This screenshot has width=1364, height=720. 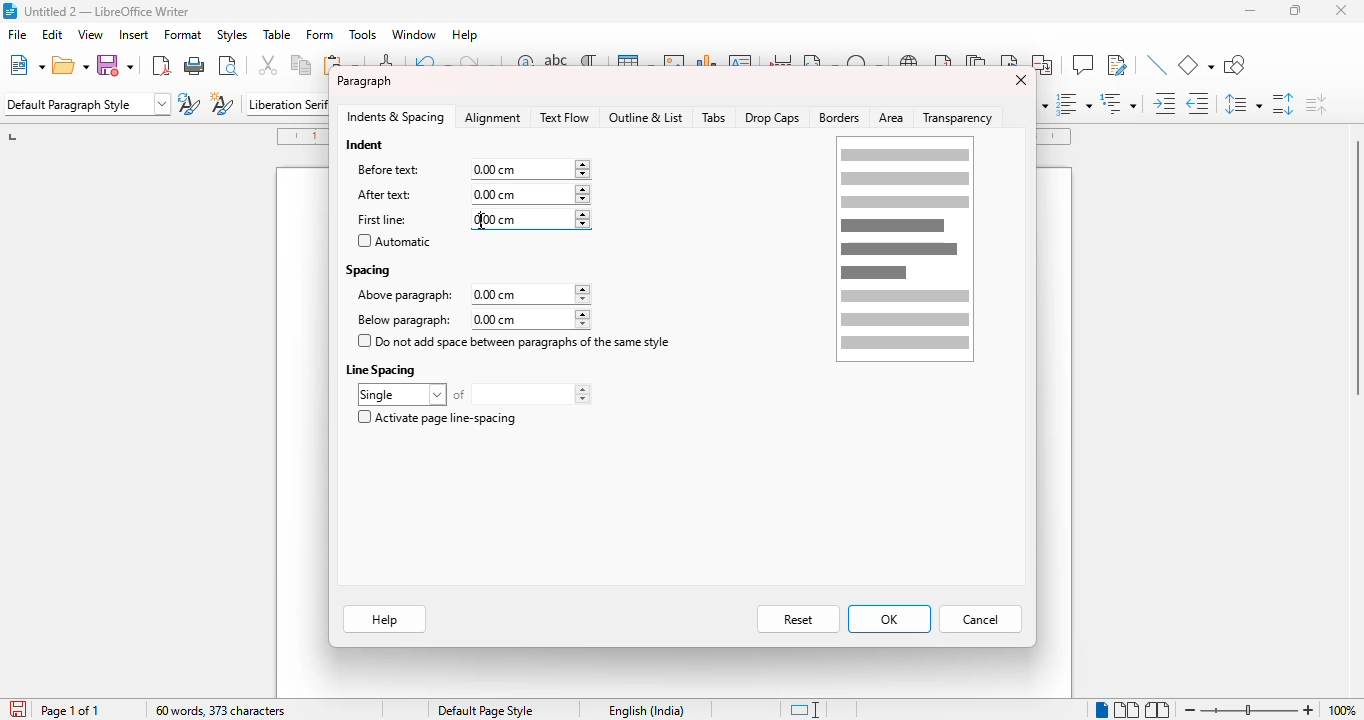 What do you see at coordinates (481, 221) in the screenshot?
I see `typing` at bounding box center [481, 221].